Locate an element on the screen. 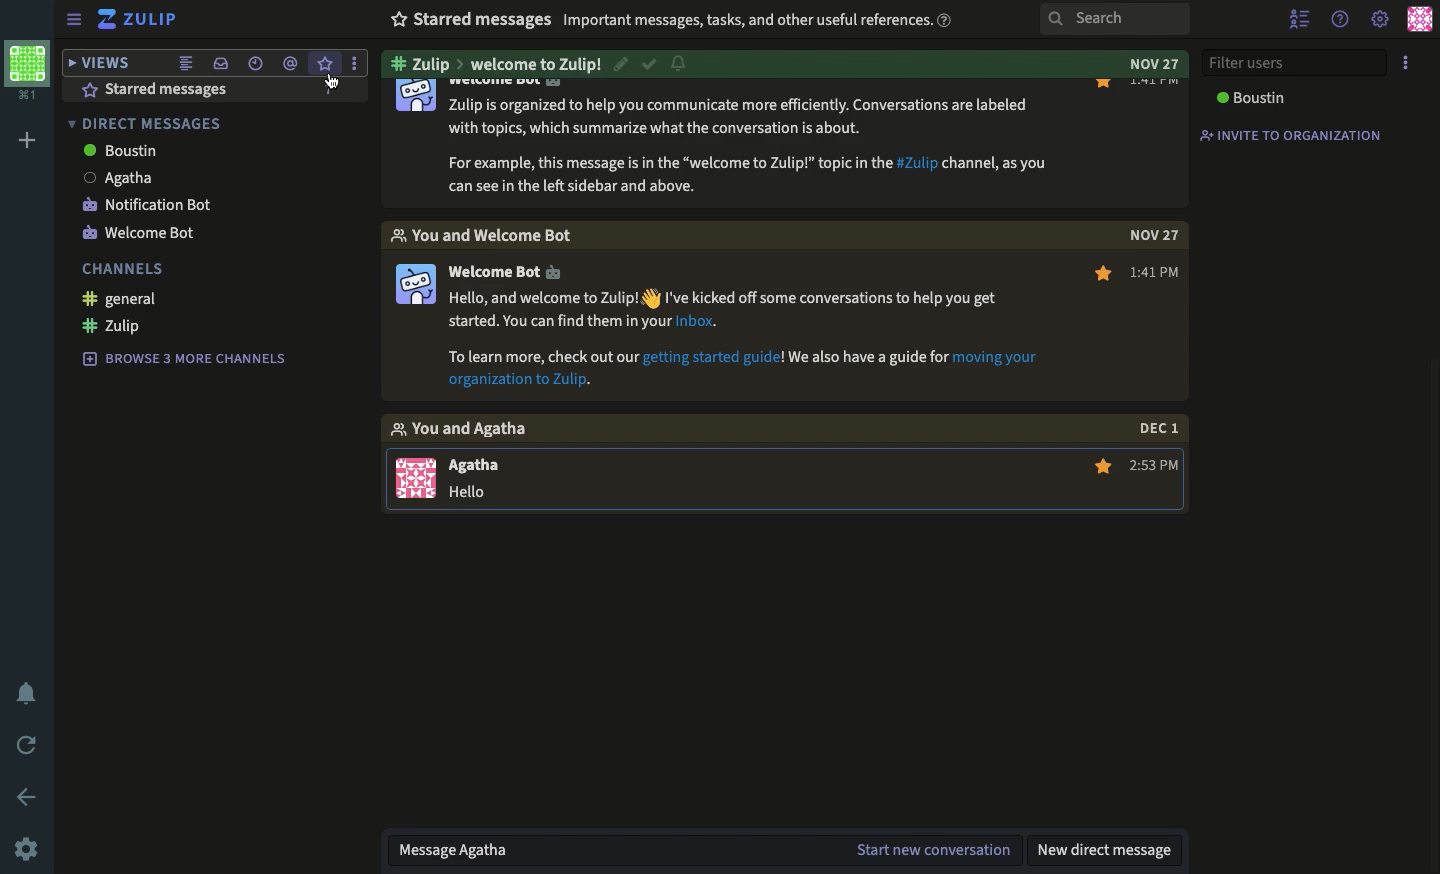  Cursor is located at coordinates (328, 90).